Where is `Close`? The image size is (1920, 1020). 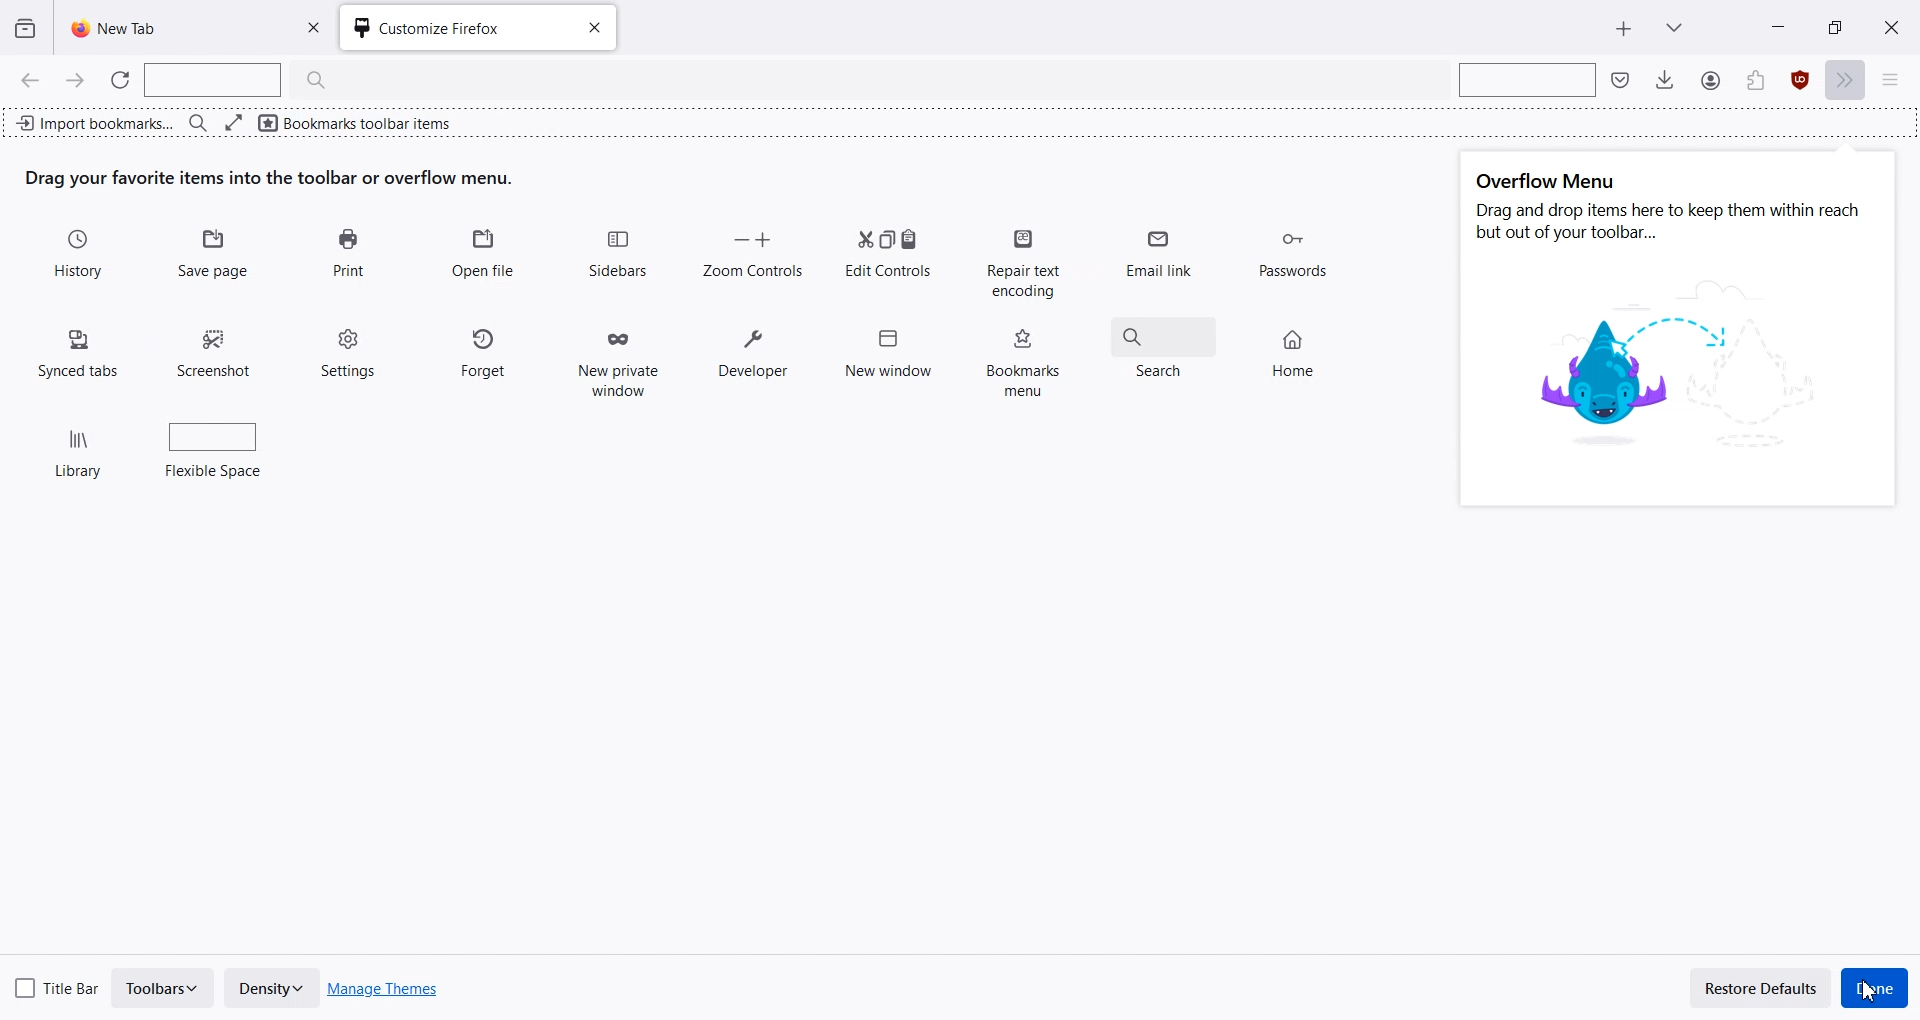 Close is located at coordinates (1891, 26).